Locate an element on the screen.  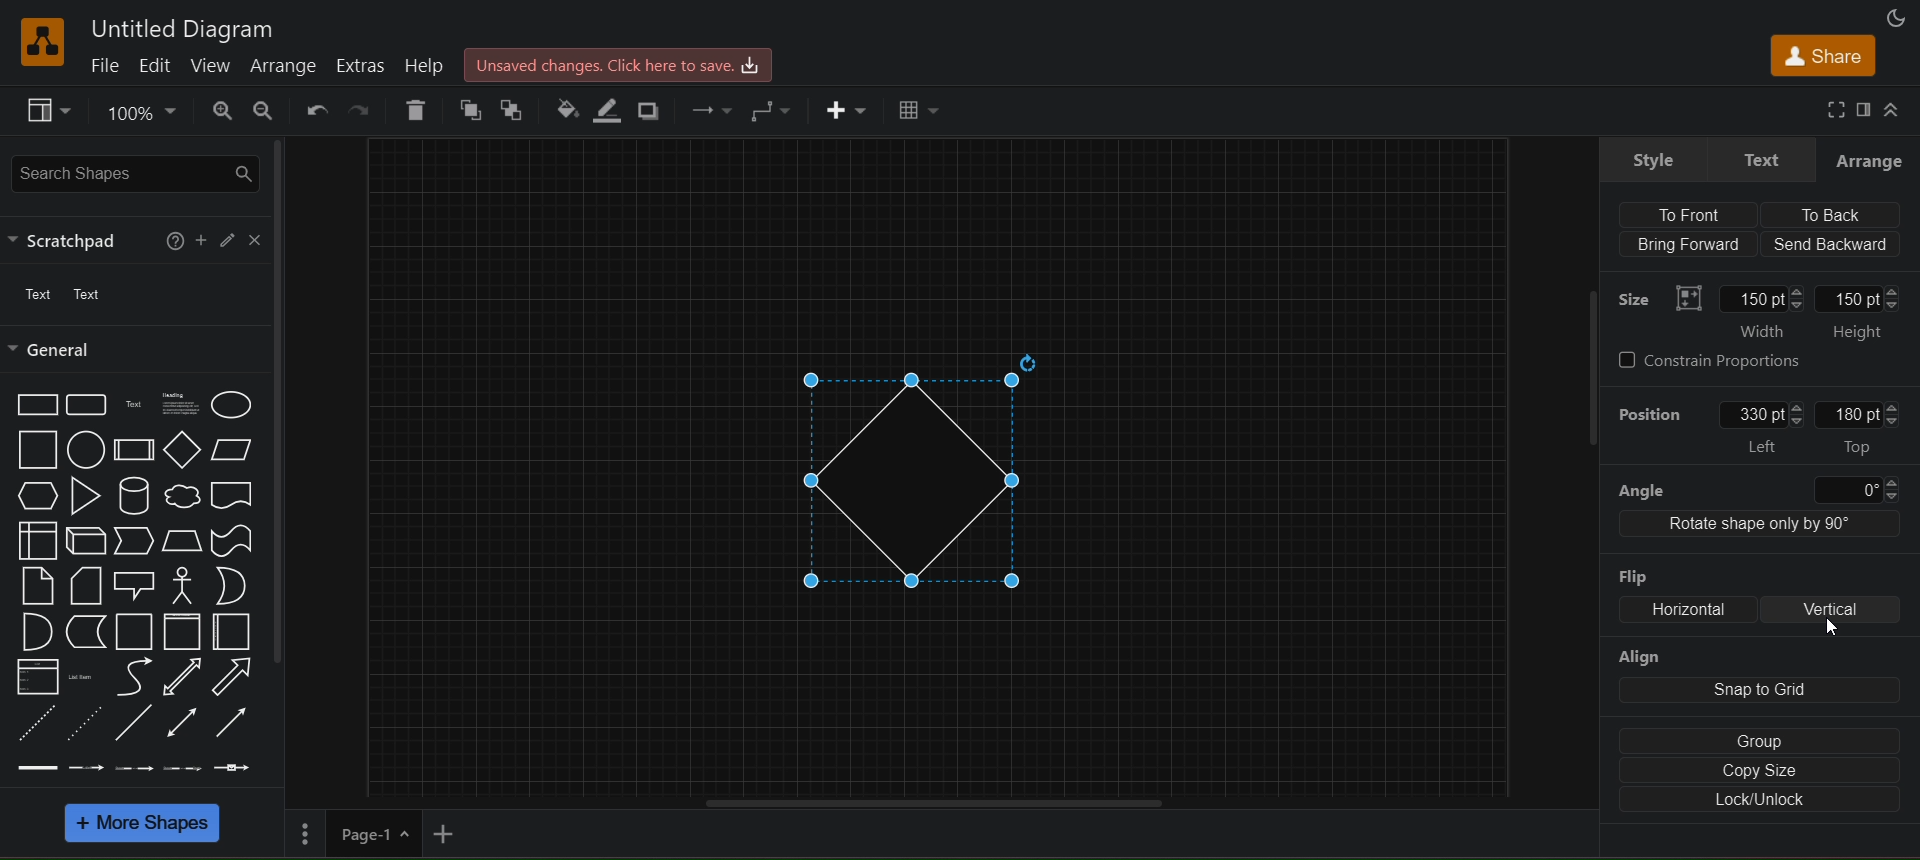
to back is located at coordinates (514, 108).